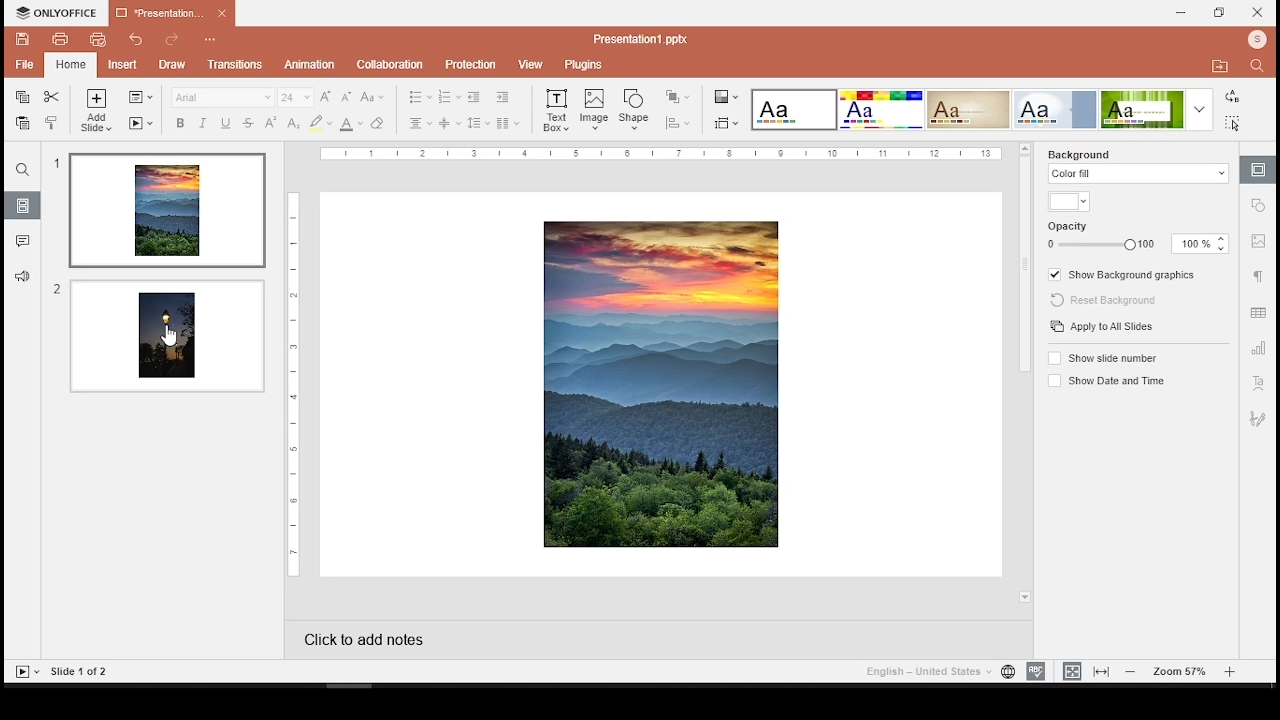  What do you see at coordinates (326, 96) in the screenshot?
I see `increase font size` at bounding box center [326, 96].